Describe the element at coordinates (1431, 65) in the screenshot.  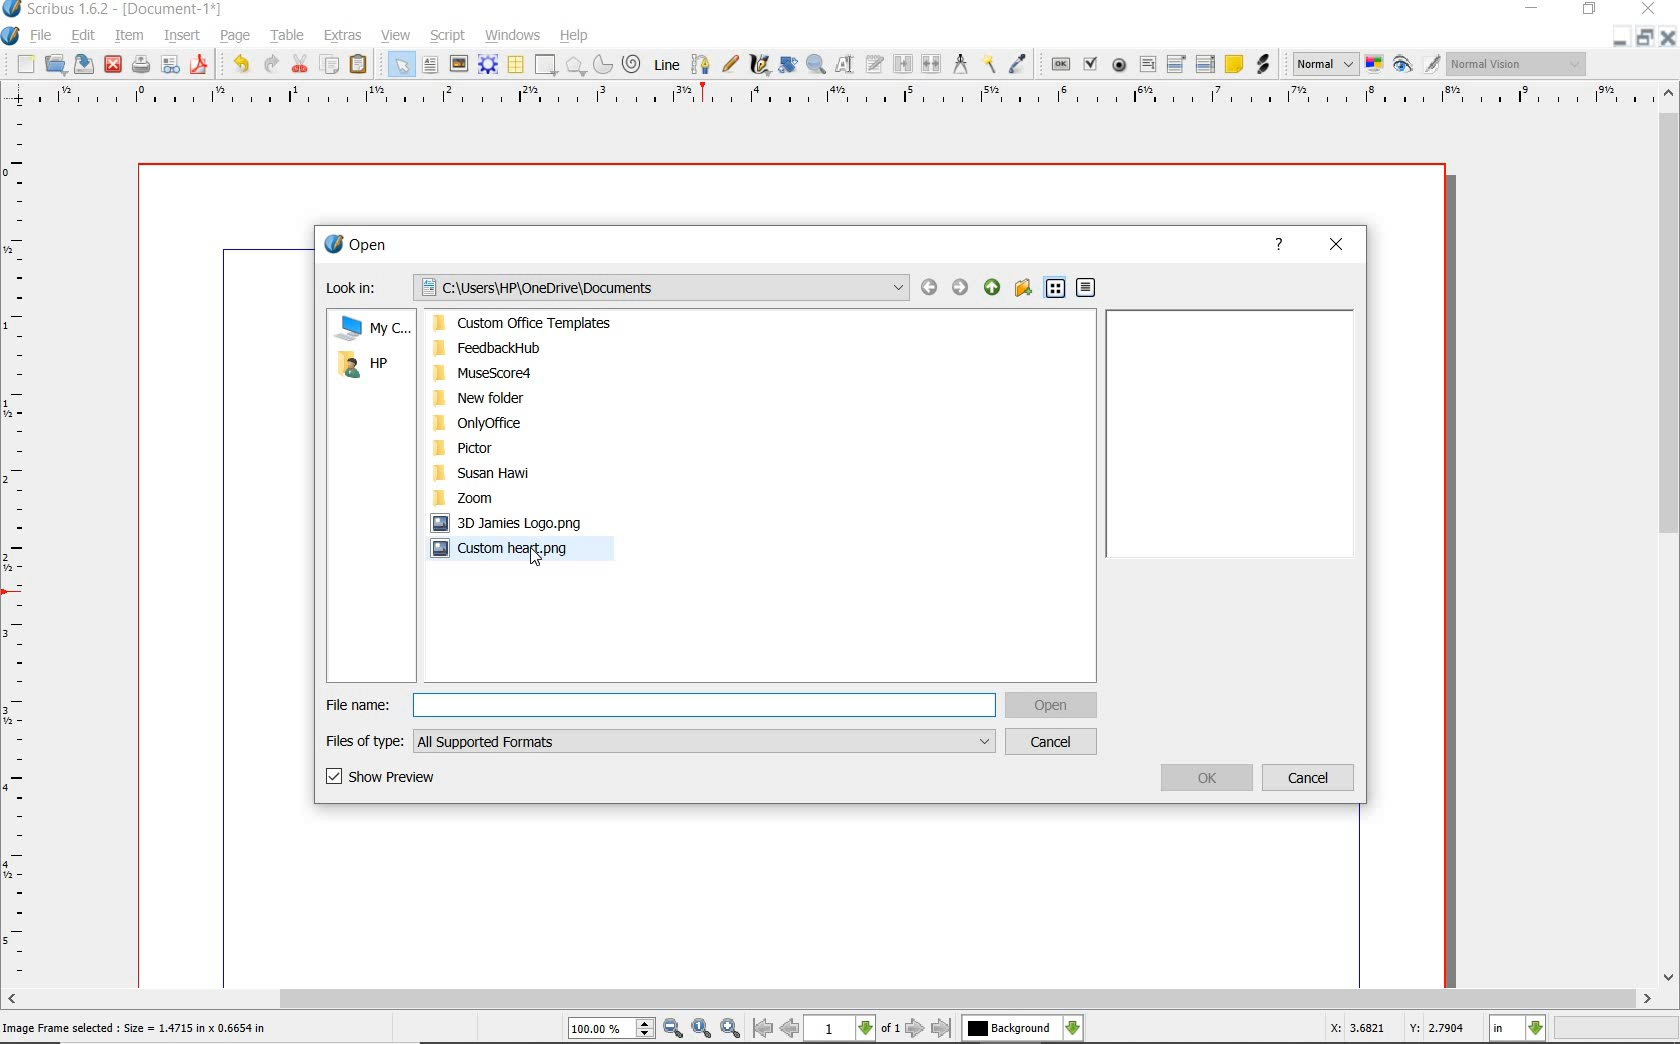
I see `edit in preview mode` at that location.